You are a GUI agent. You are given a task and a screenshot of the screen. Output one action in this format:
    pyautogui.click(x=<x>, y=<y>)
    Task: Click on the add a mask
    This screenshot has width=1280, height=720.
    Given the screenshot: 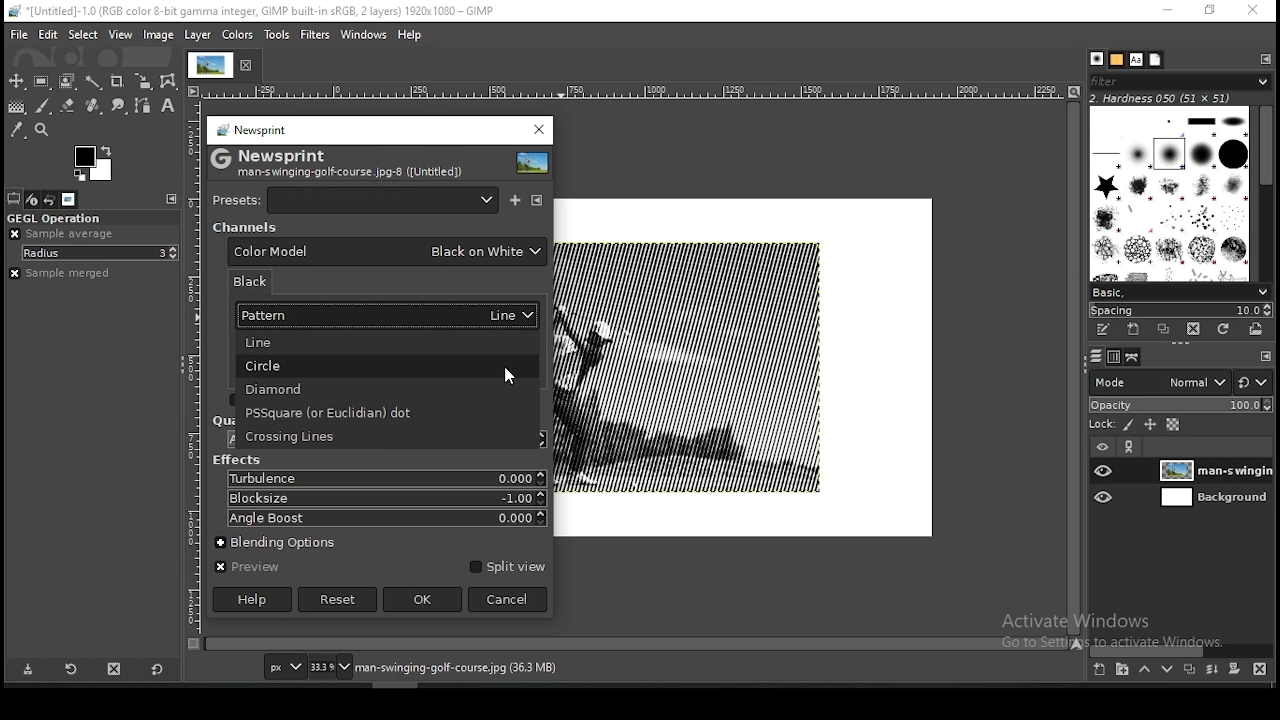 What is the action you would take?
    pyautogui.click(x=1236, y=669)
    